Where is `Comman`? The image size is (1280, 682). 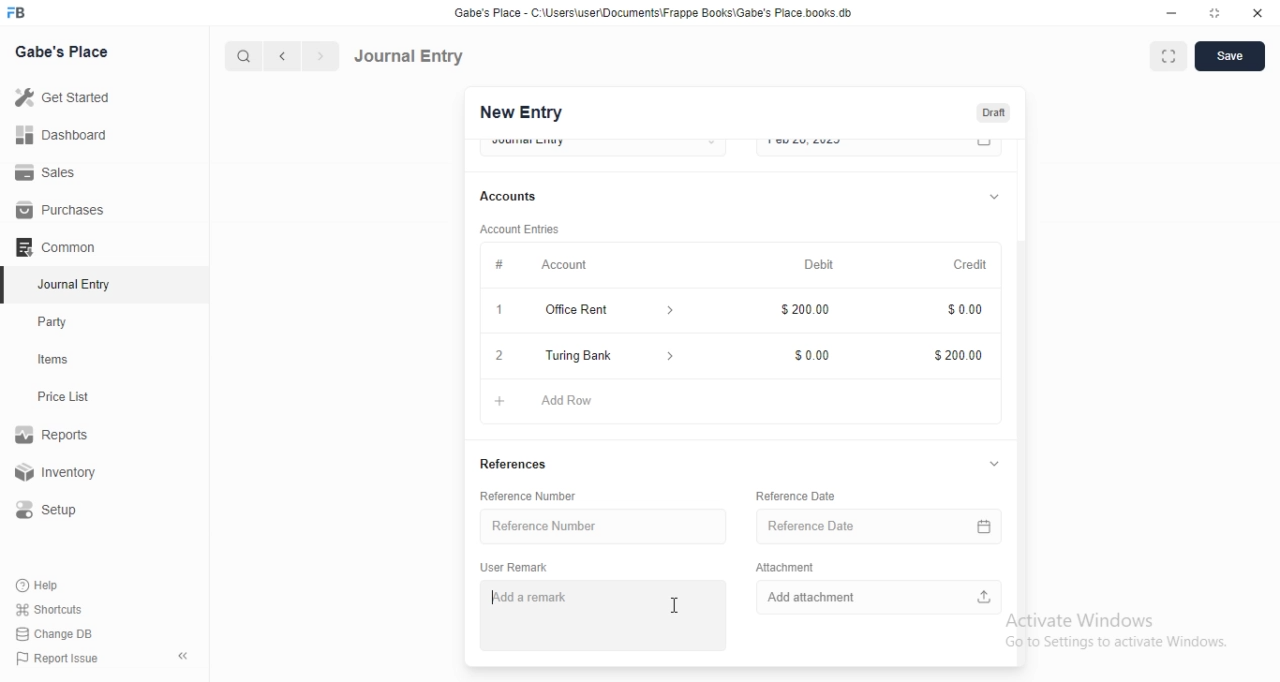 Comman is located at coordinates (49, 247).